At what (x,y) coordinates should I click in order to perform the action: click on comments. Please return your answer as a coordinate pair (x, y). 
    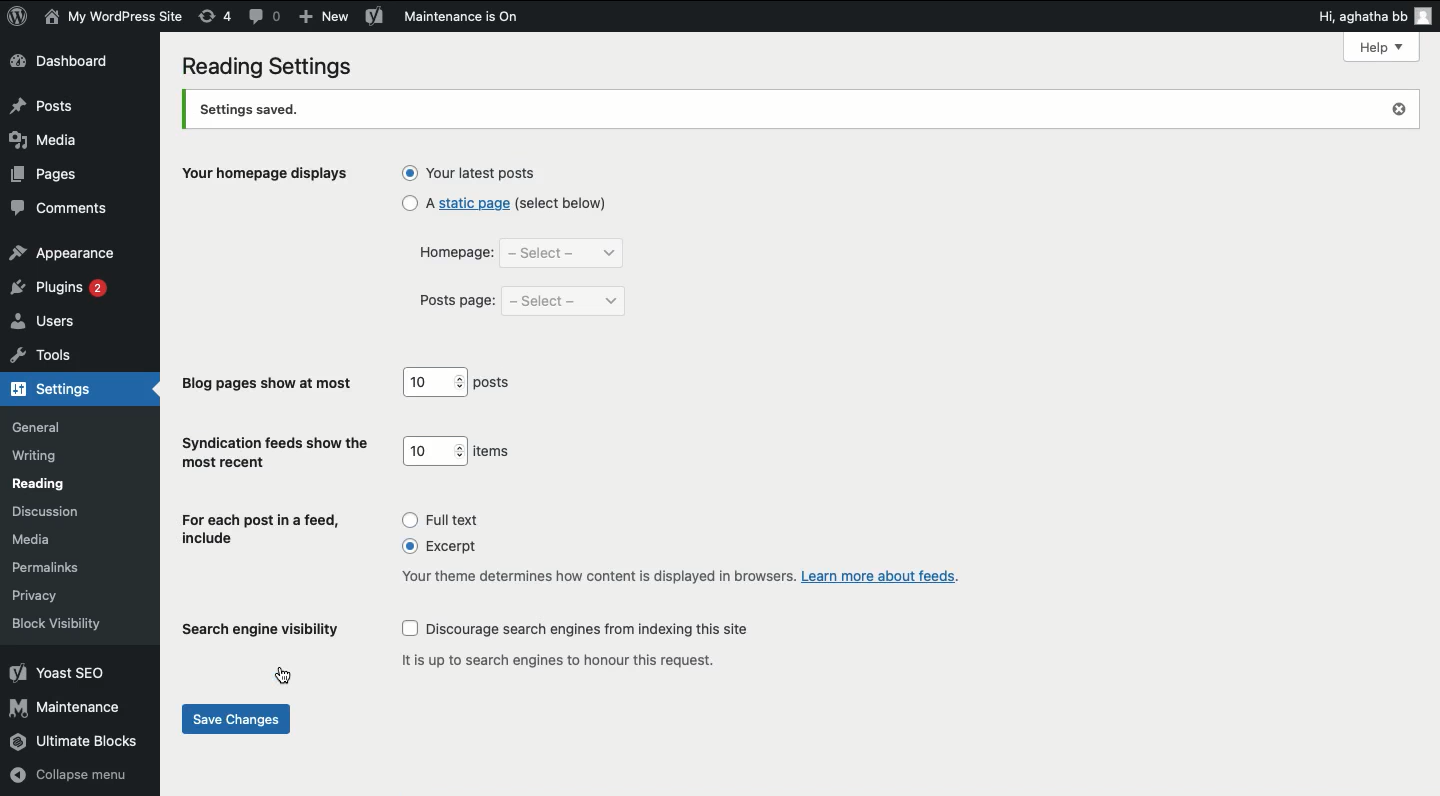
    Looking at the image, I should click on (64, 208).